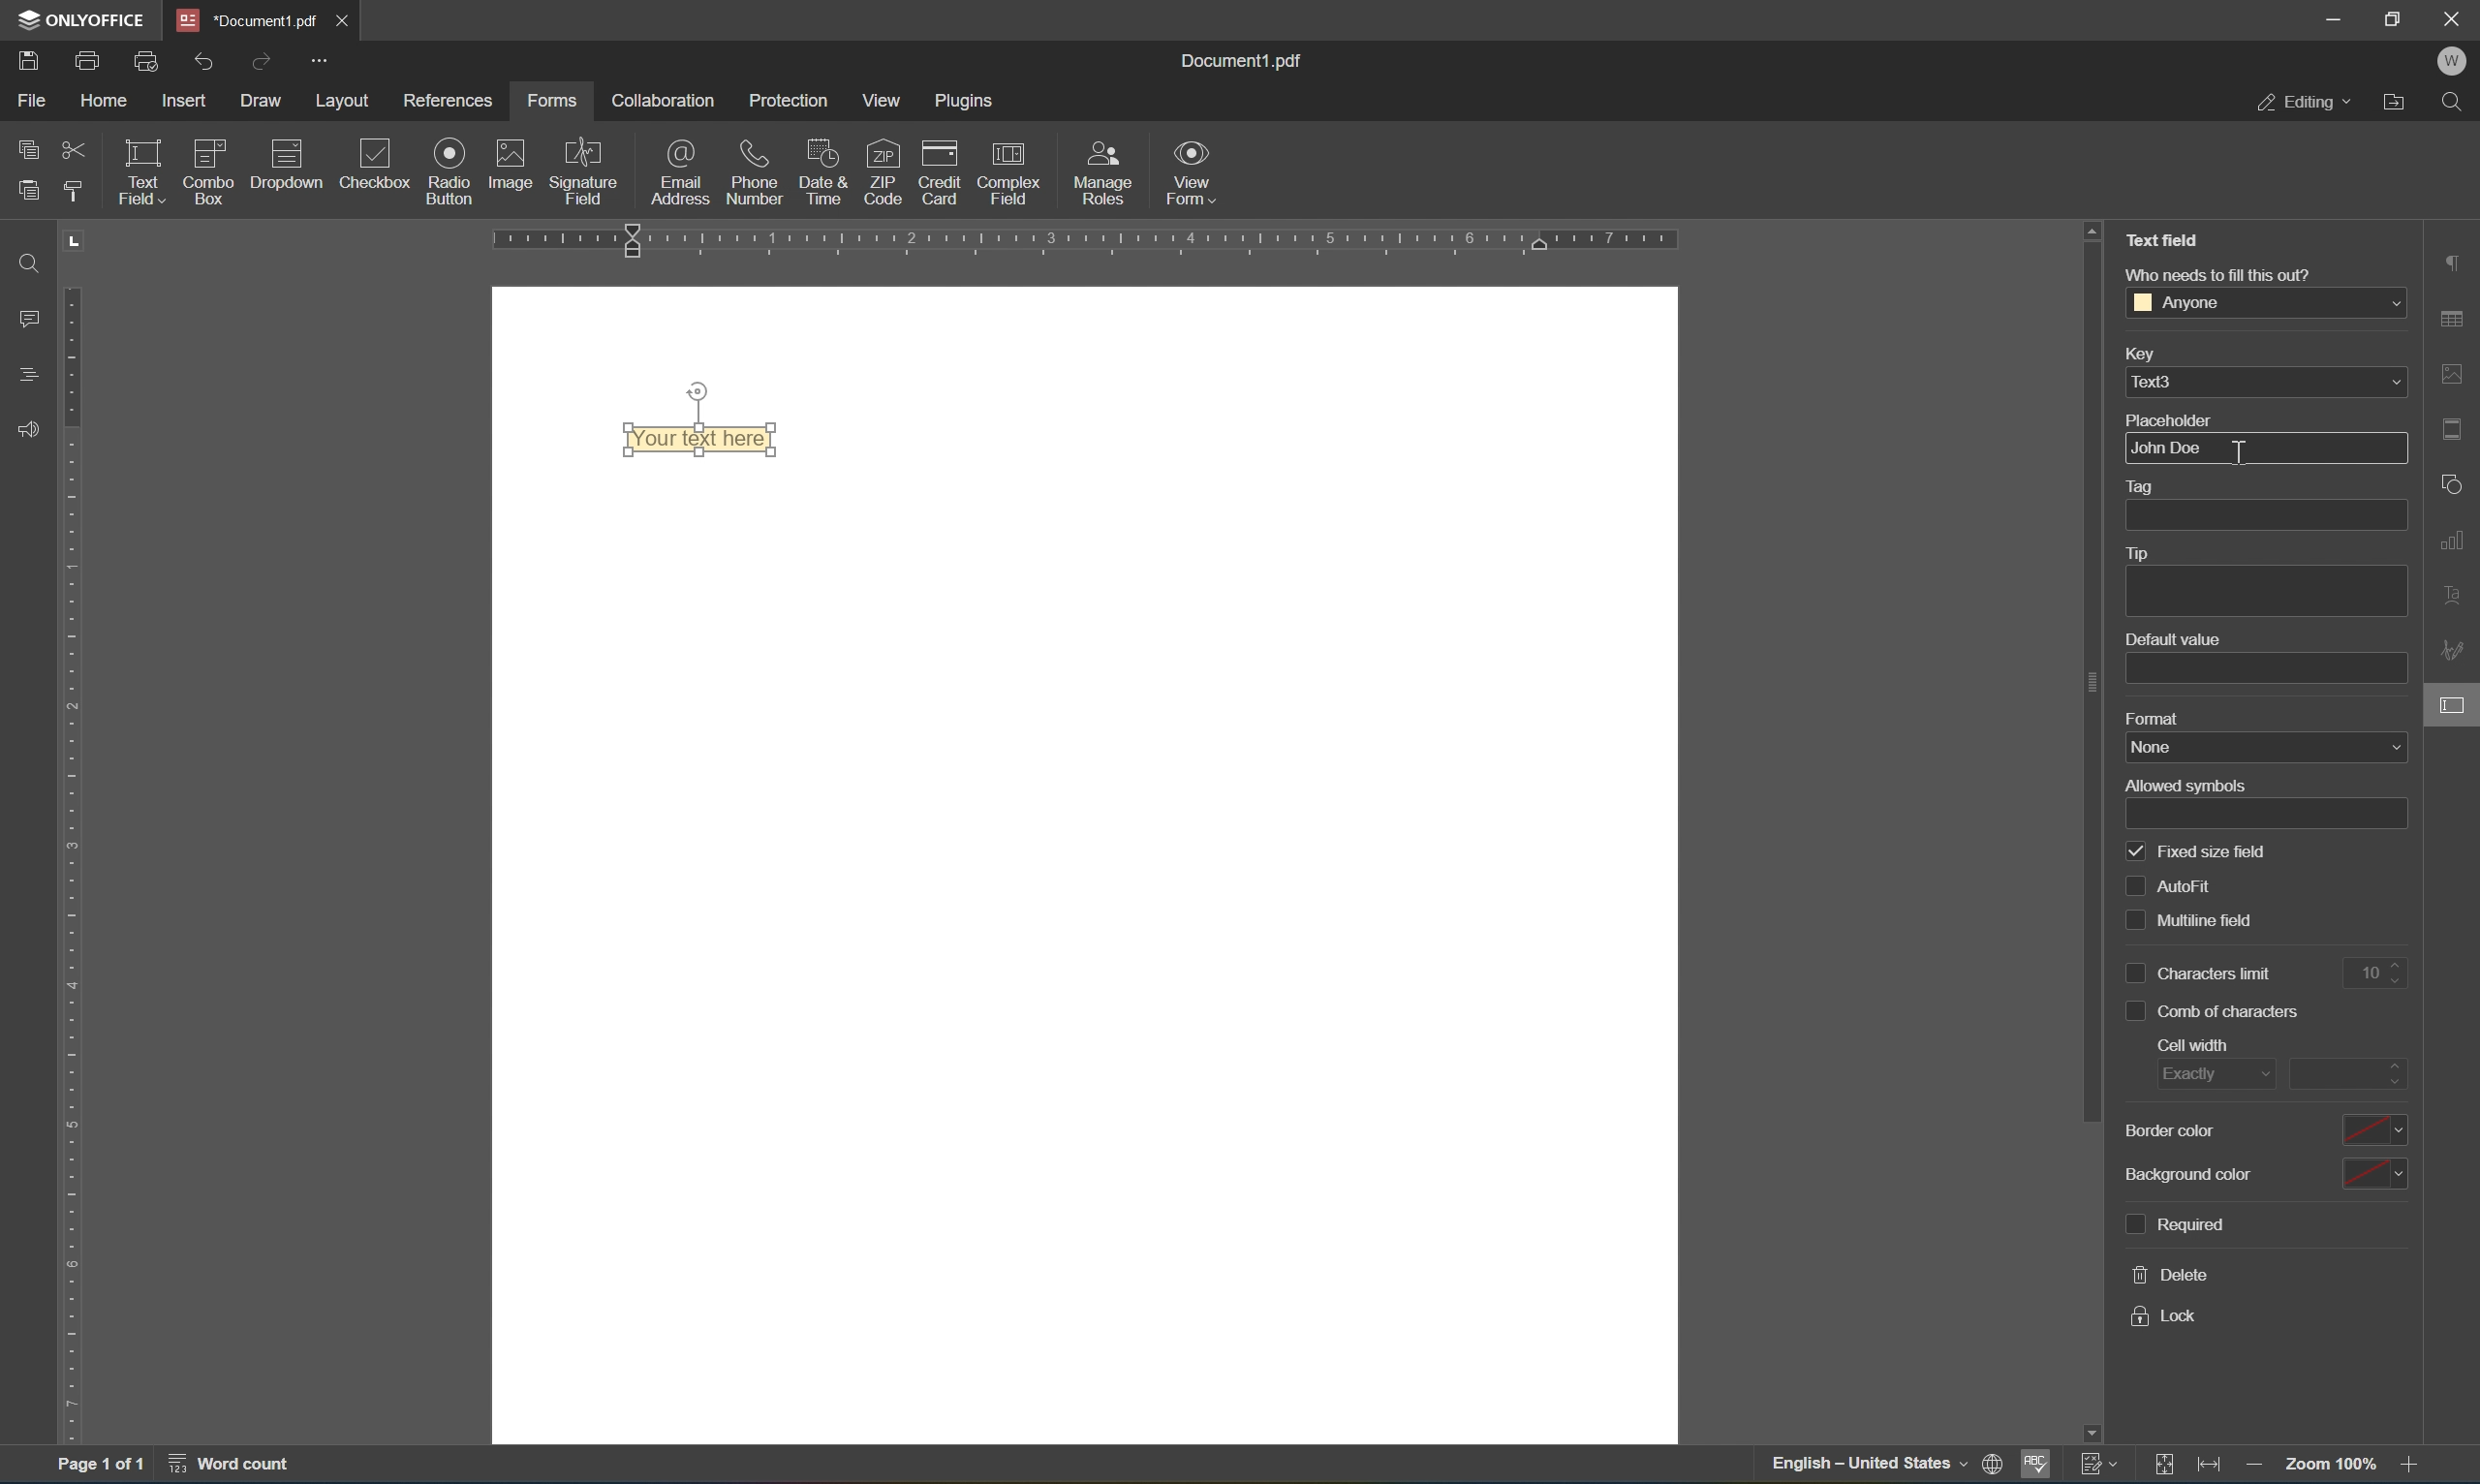 Image resolution: width=2480 pixels, height=1484 pixels. I want to click on who needs to fill this out?, so click(2231, 271).